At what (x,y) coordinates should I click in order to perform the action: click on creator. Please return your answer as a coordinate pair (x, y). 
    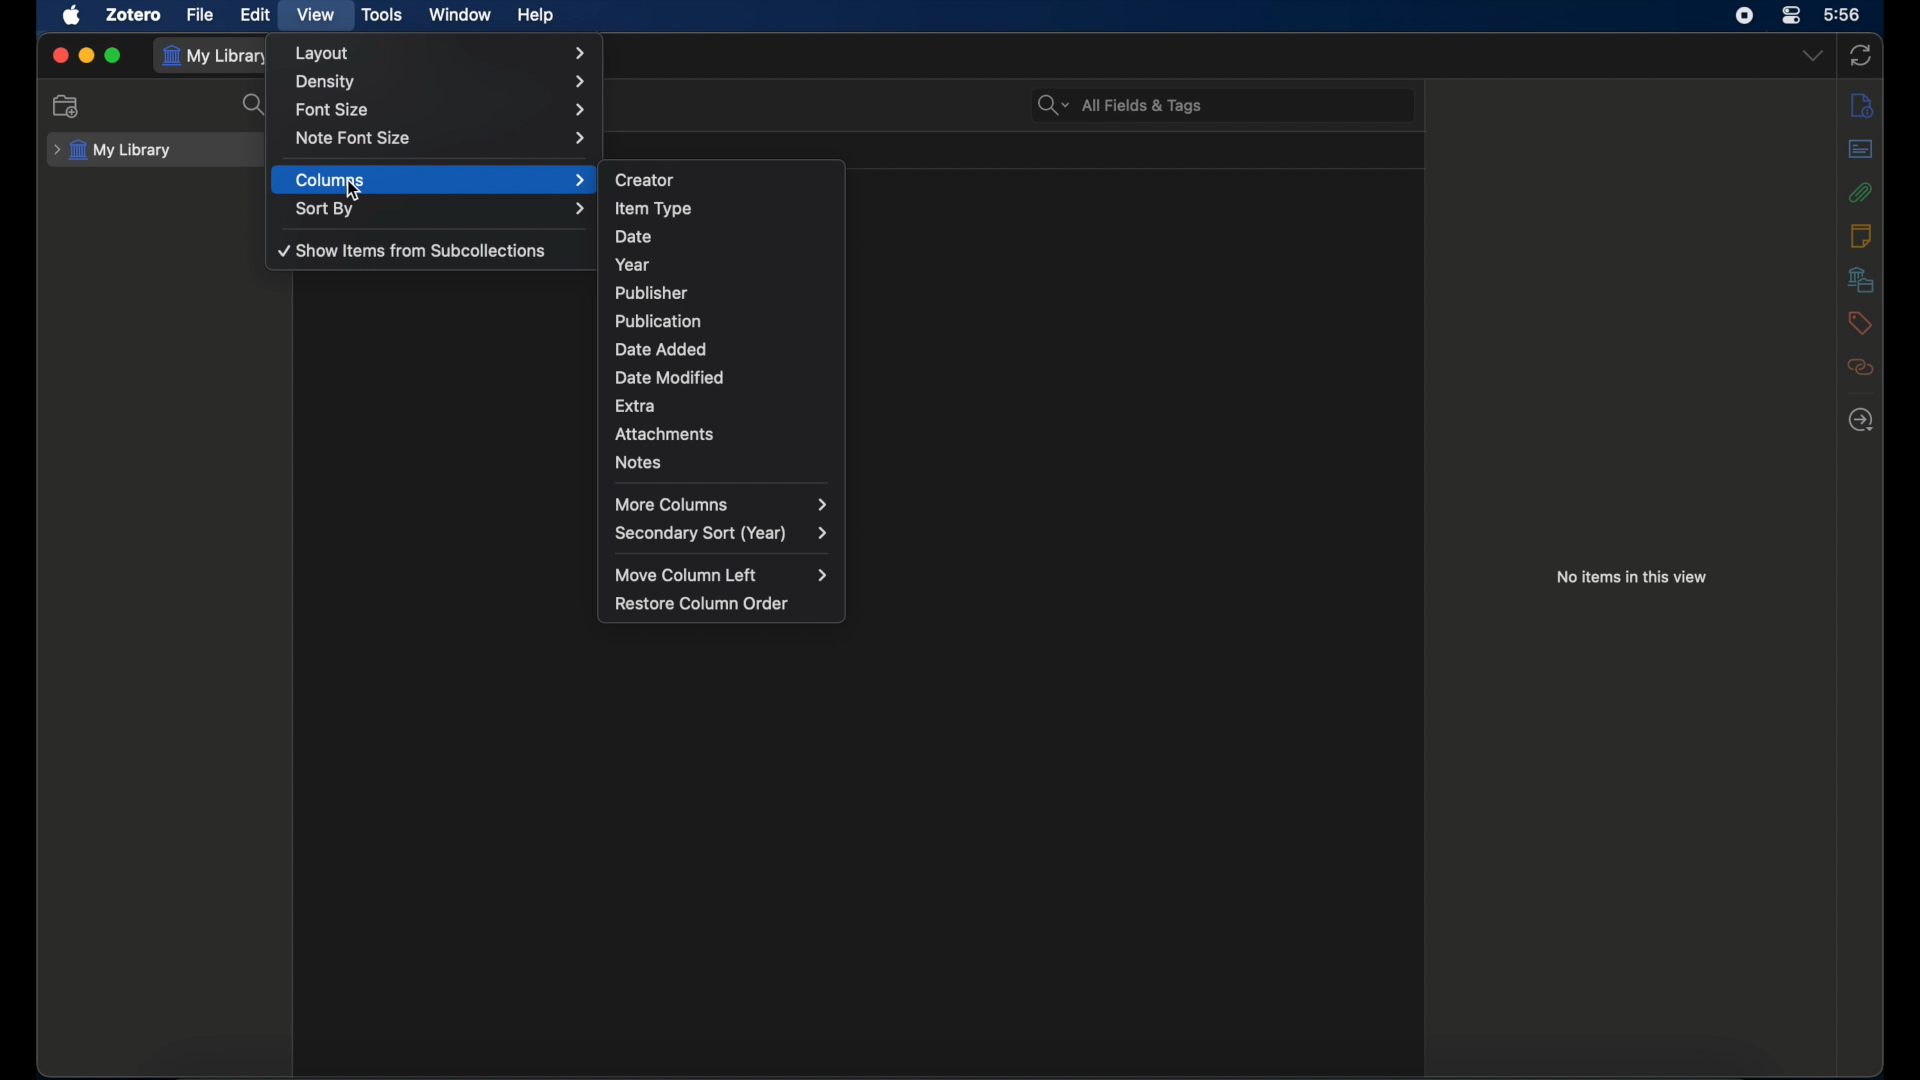
    Looking at the image, I should click on (727, 178).